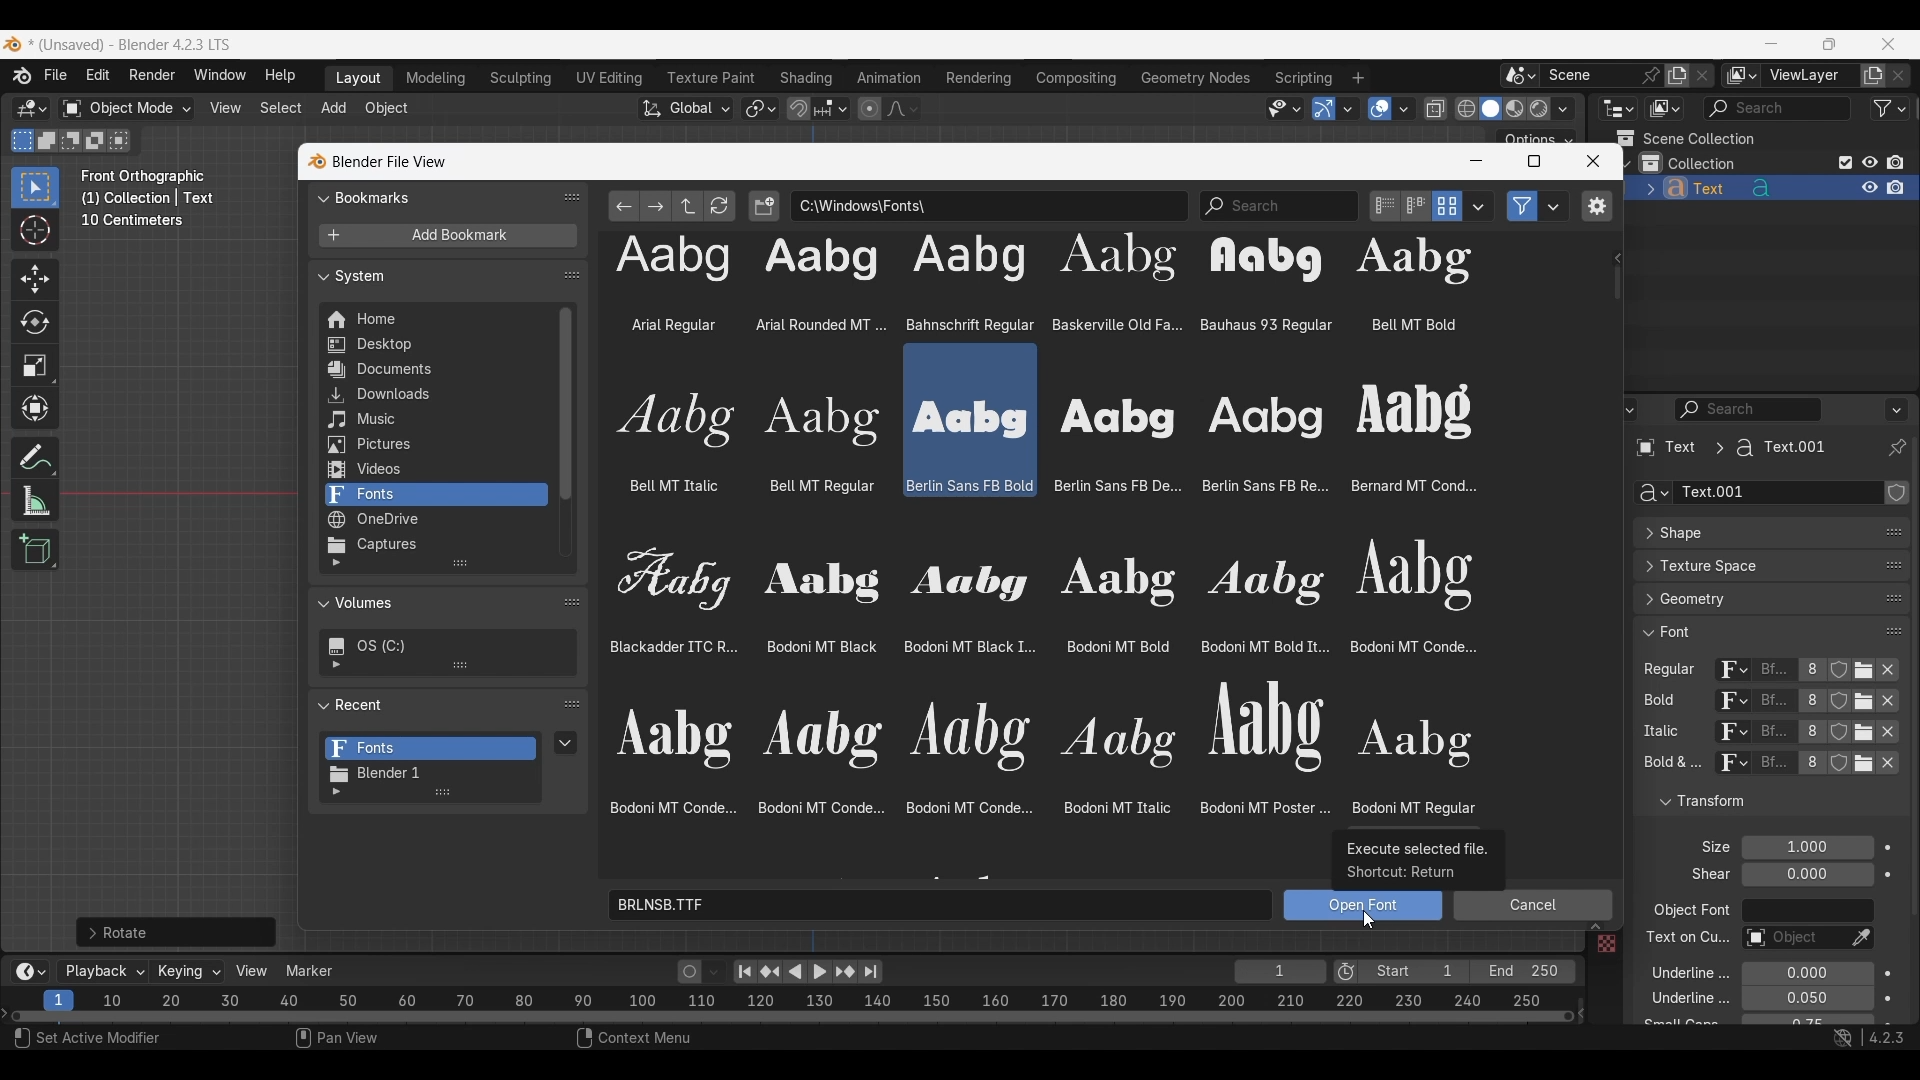  I want to click on Editor type, so click(1618, 409).